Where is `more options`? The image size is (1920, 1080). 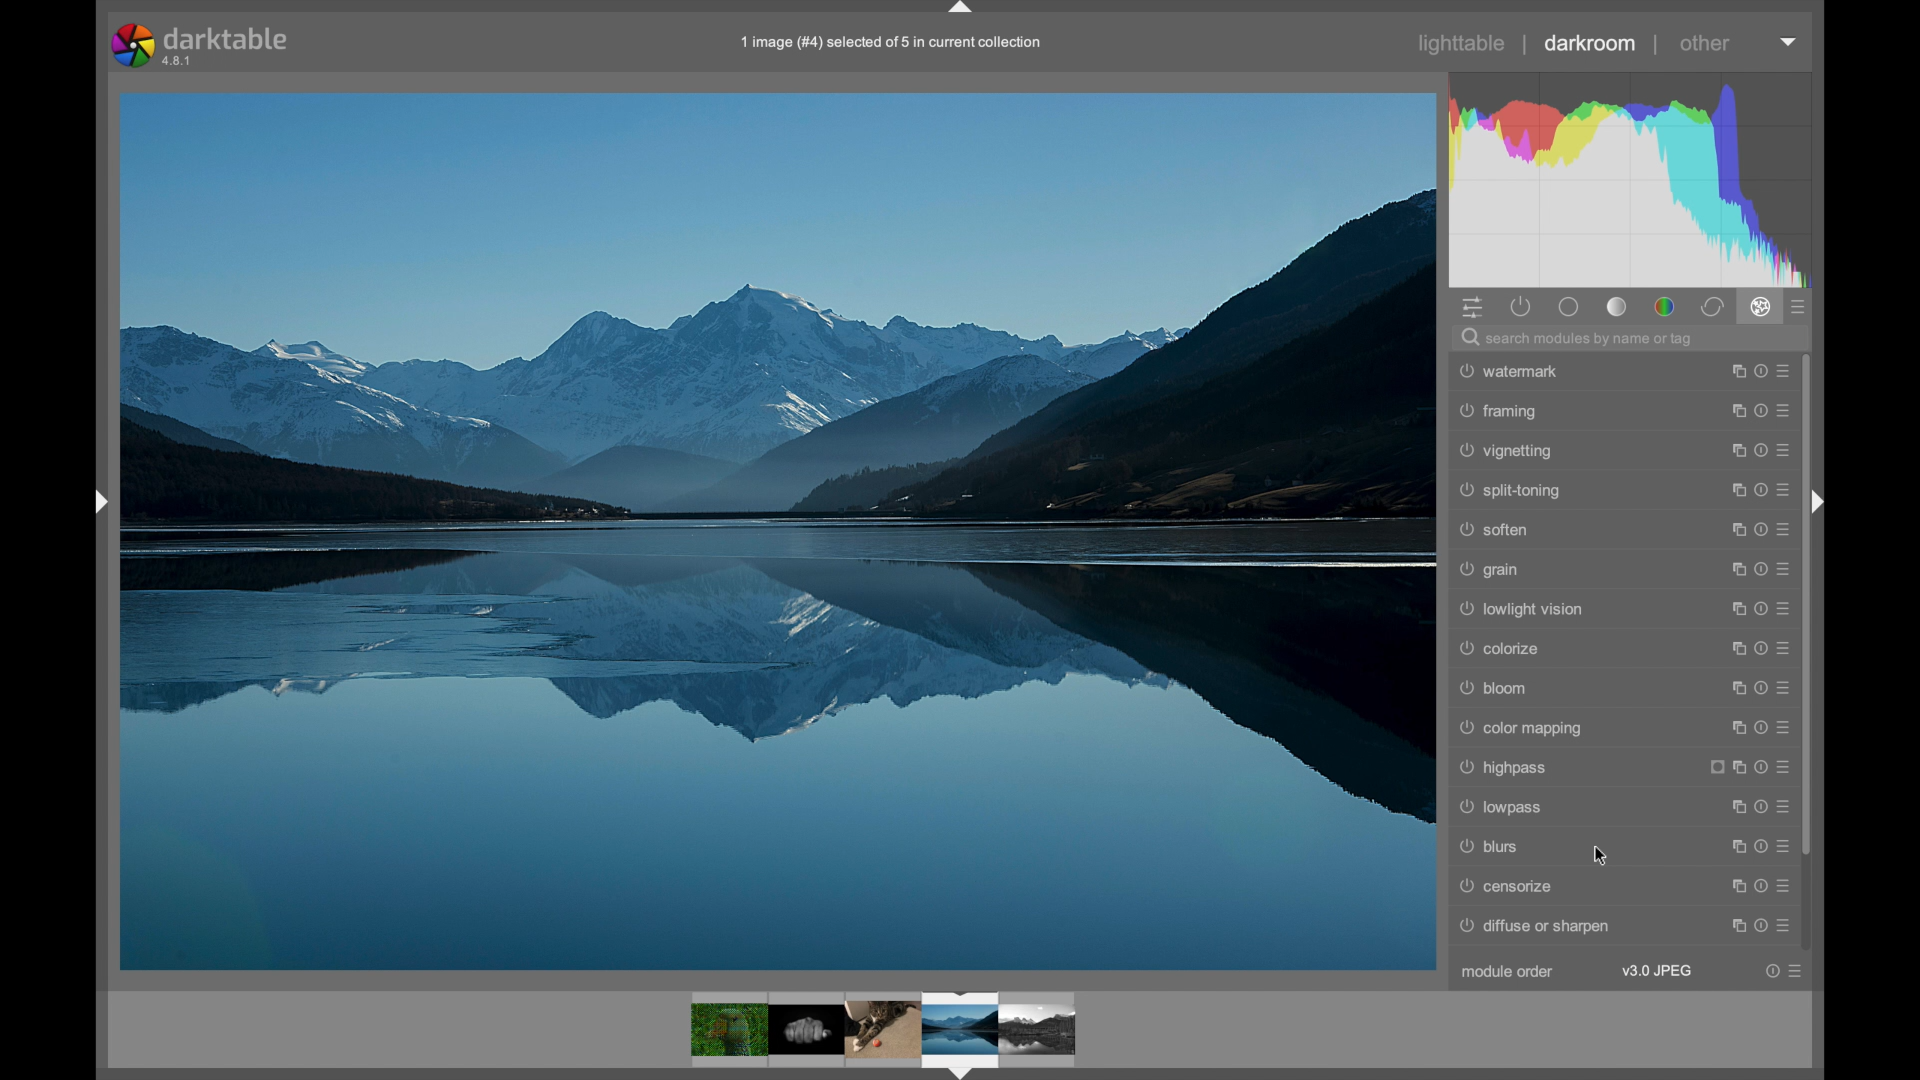 more options is located at coordinates (1786, 886).